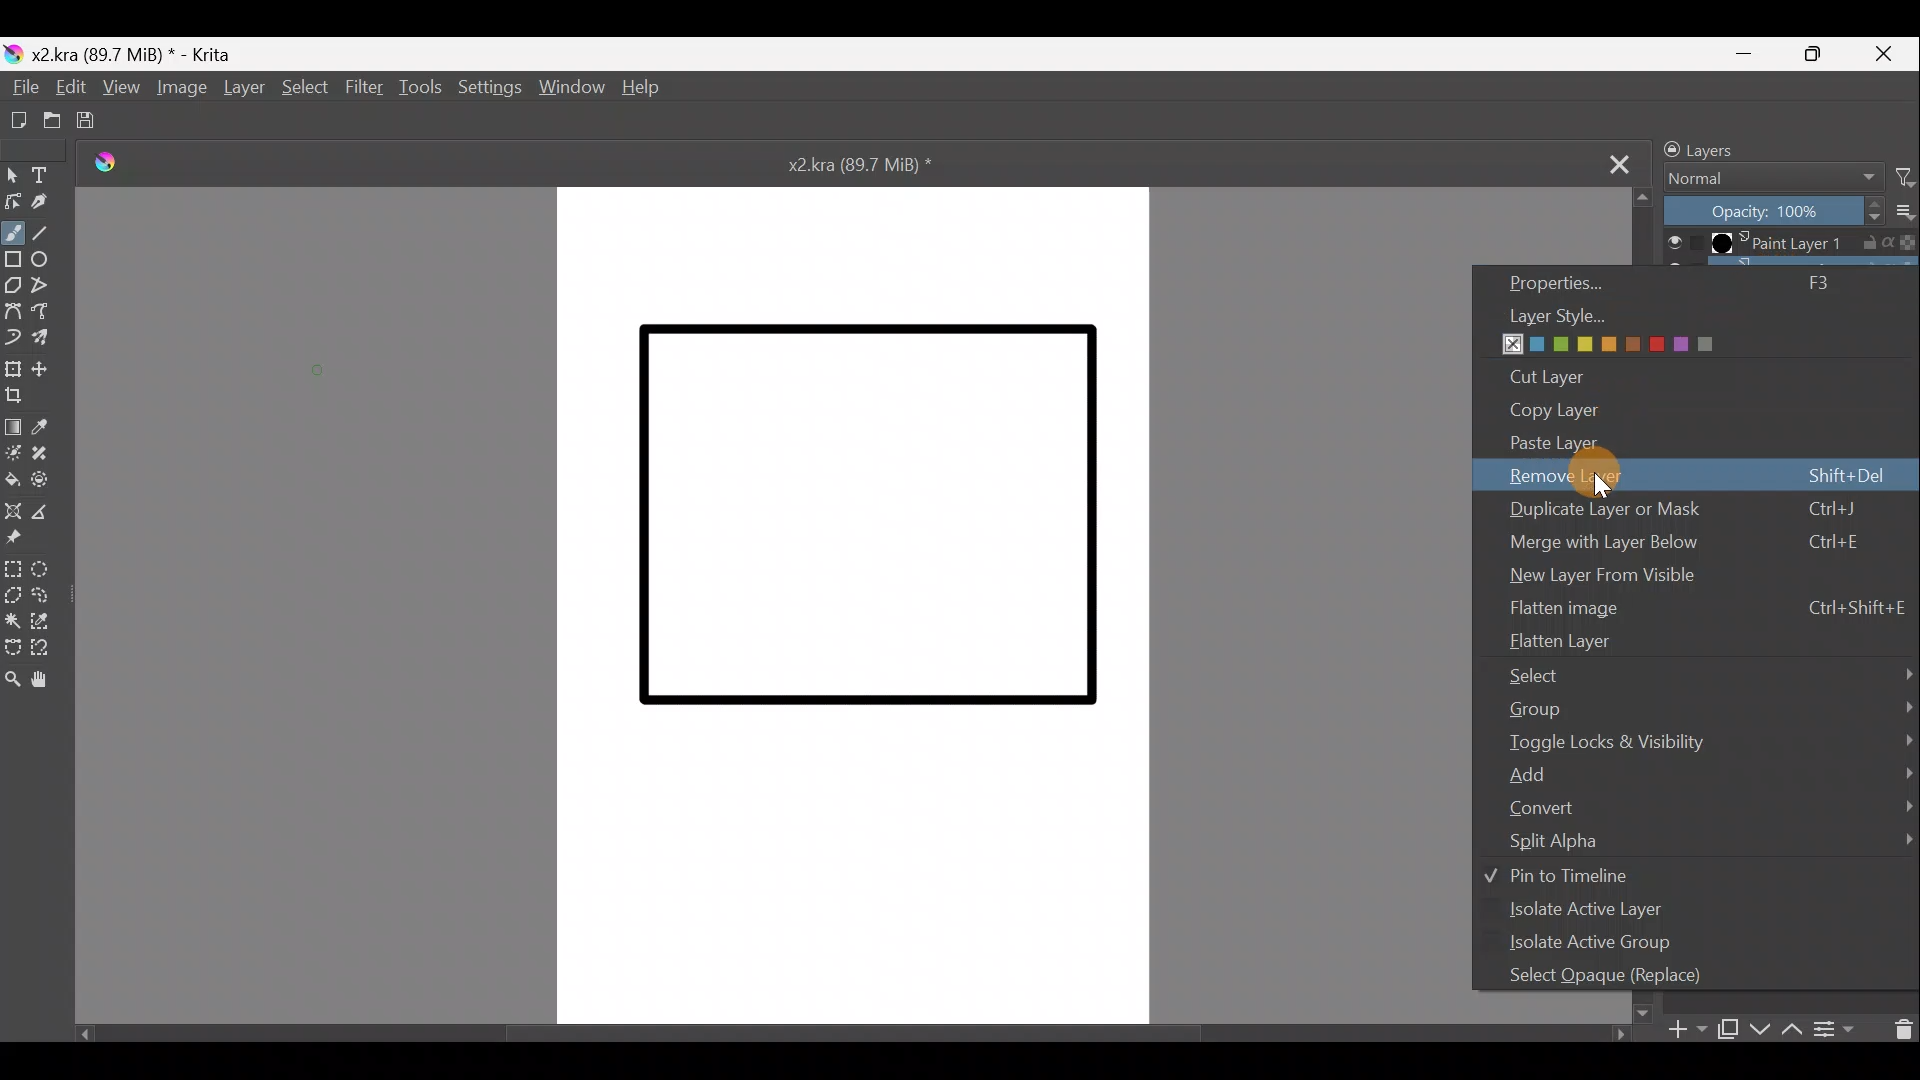 The image size is (1920, 1080). What do you see at coordinates (1607, 571) in the screenshot?
I see `New layer from visible` at bounding box center [1607, 571].